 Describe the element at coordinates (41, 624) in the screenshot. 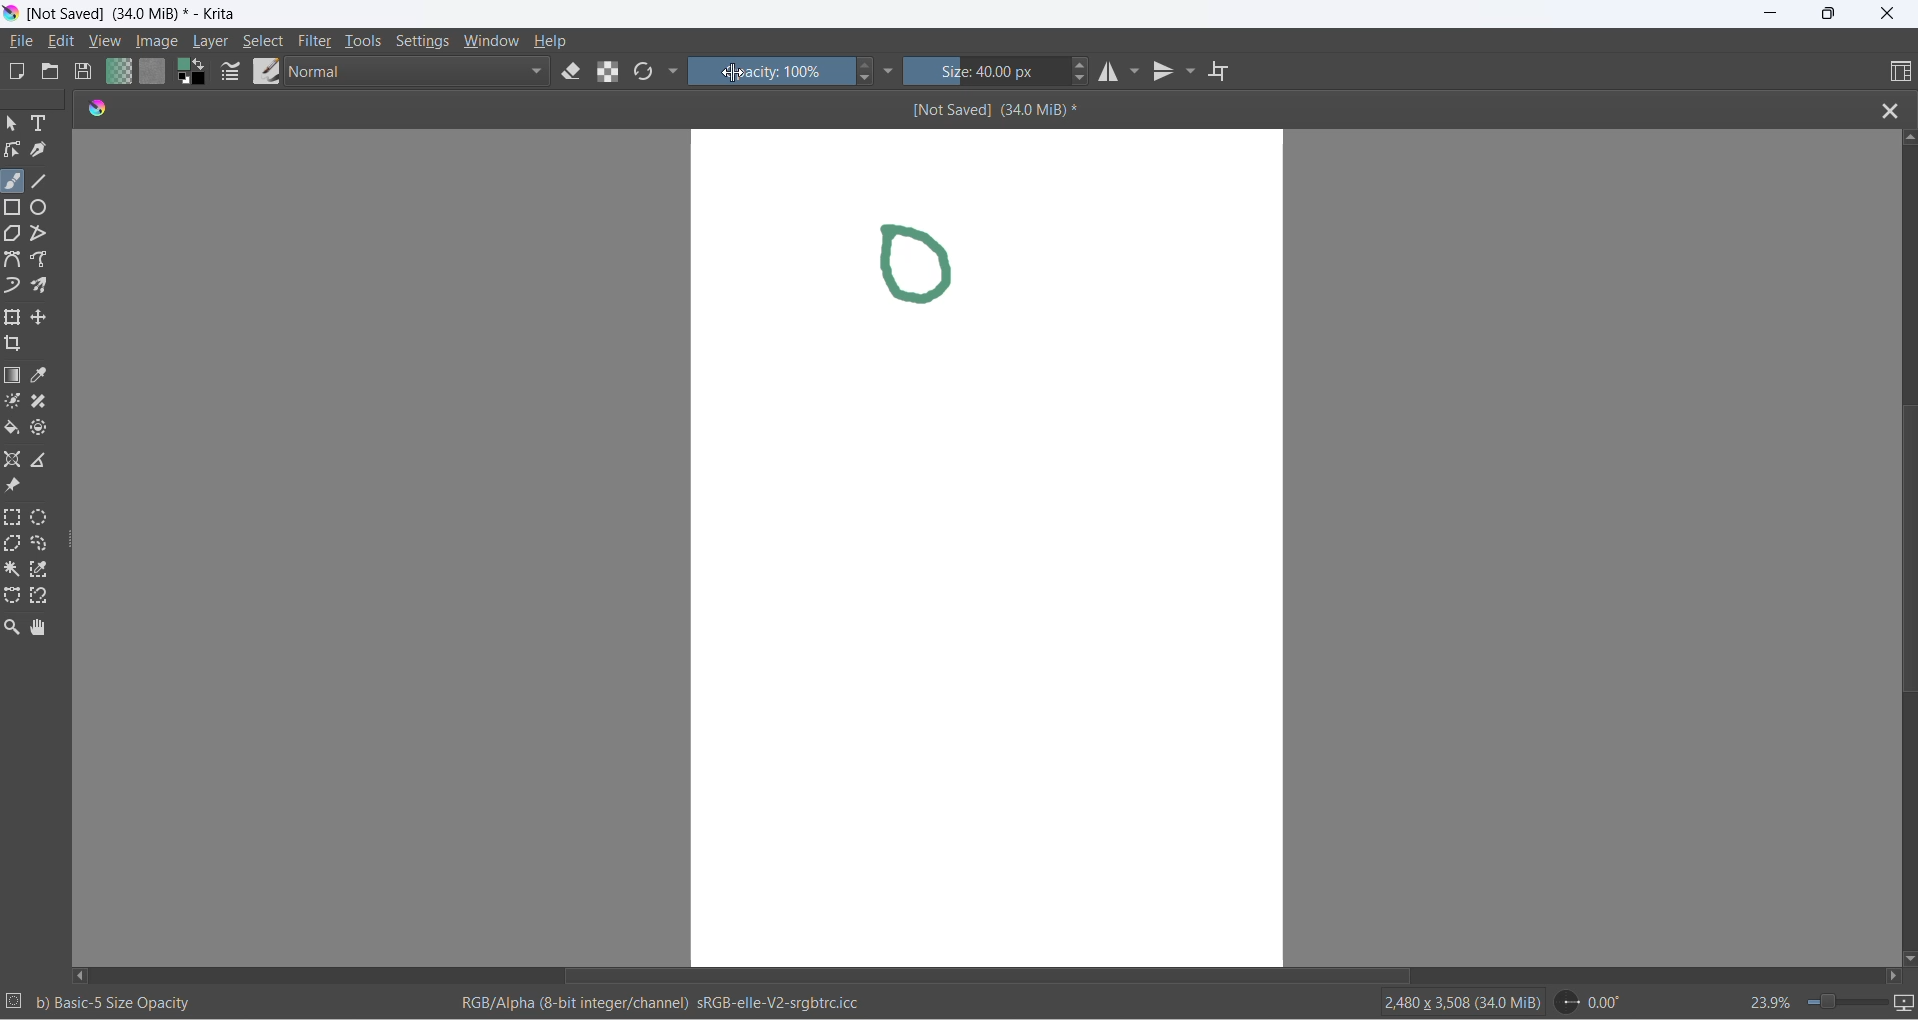

I see `pan tool` at that location.